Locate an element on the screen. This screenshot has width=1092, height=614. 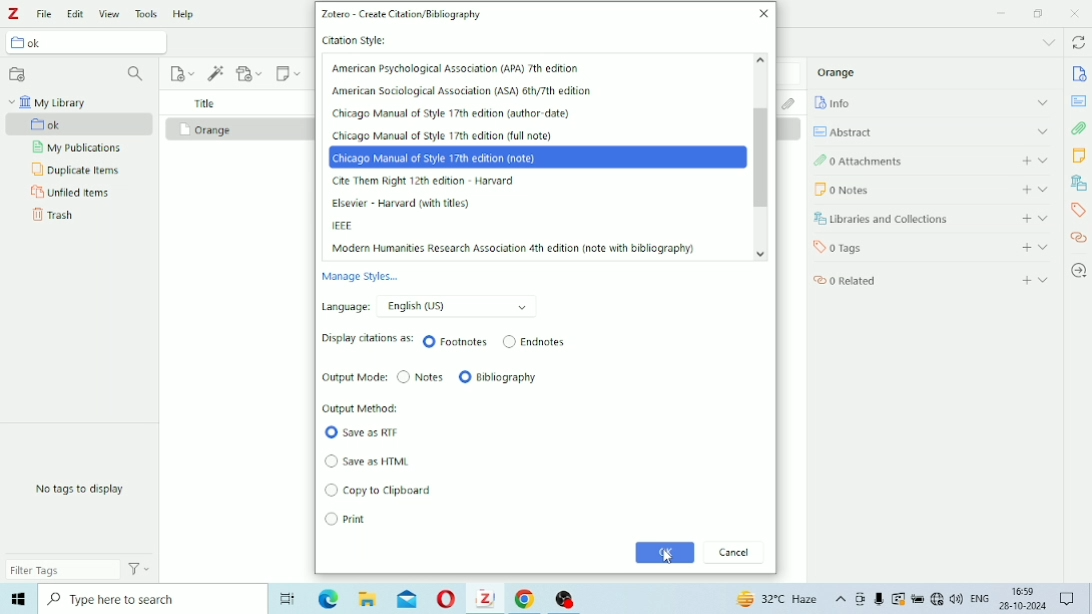
Cursor is located at coordinates (670, 558).